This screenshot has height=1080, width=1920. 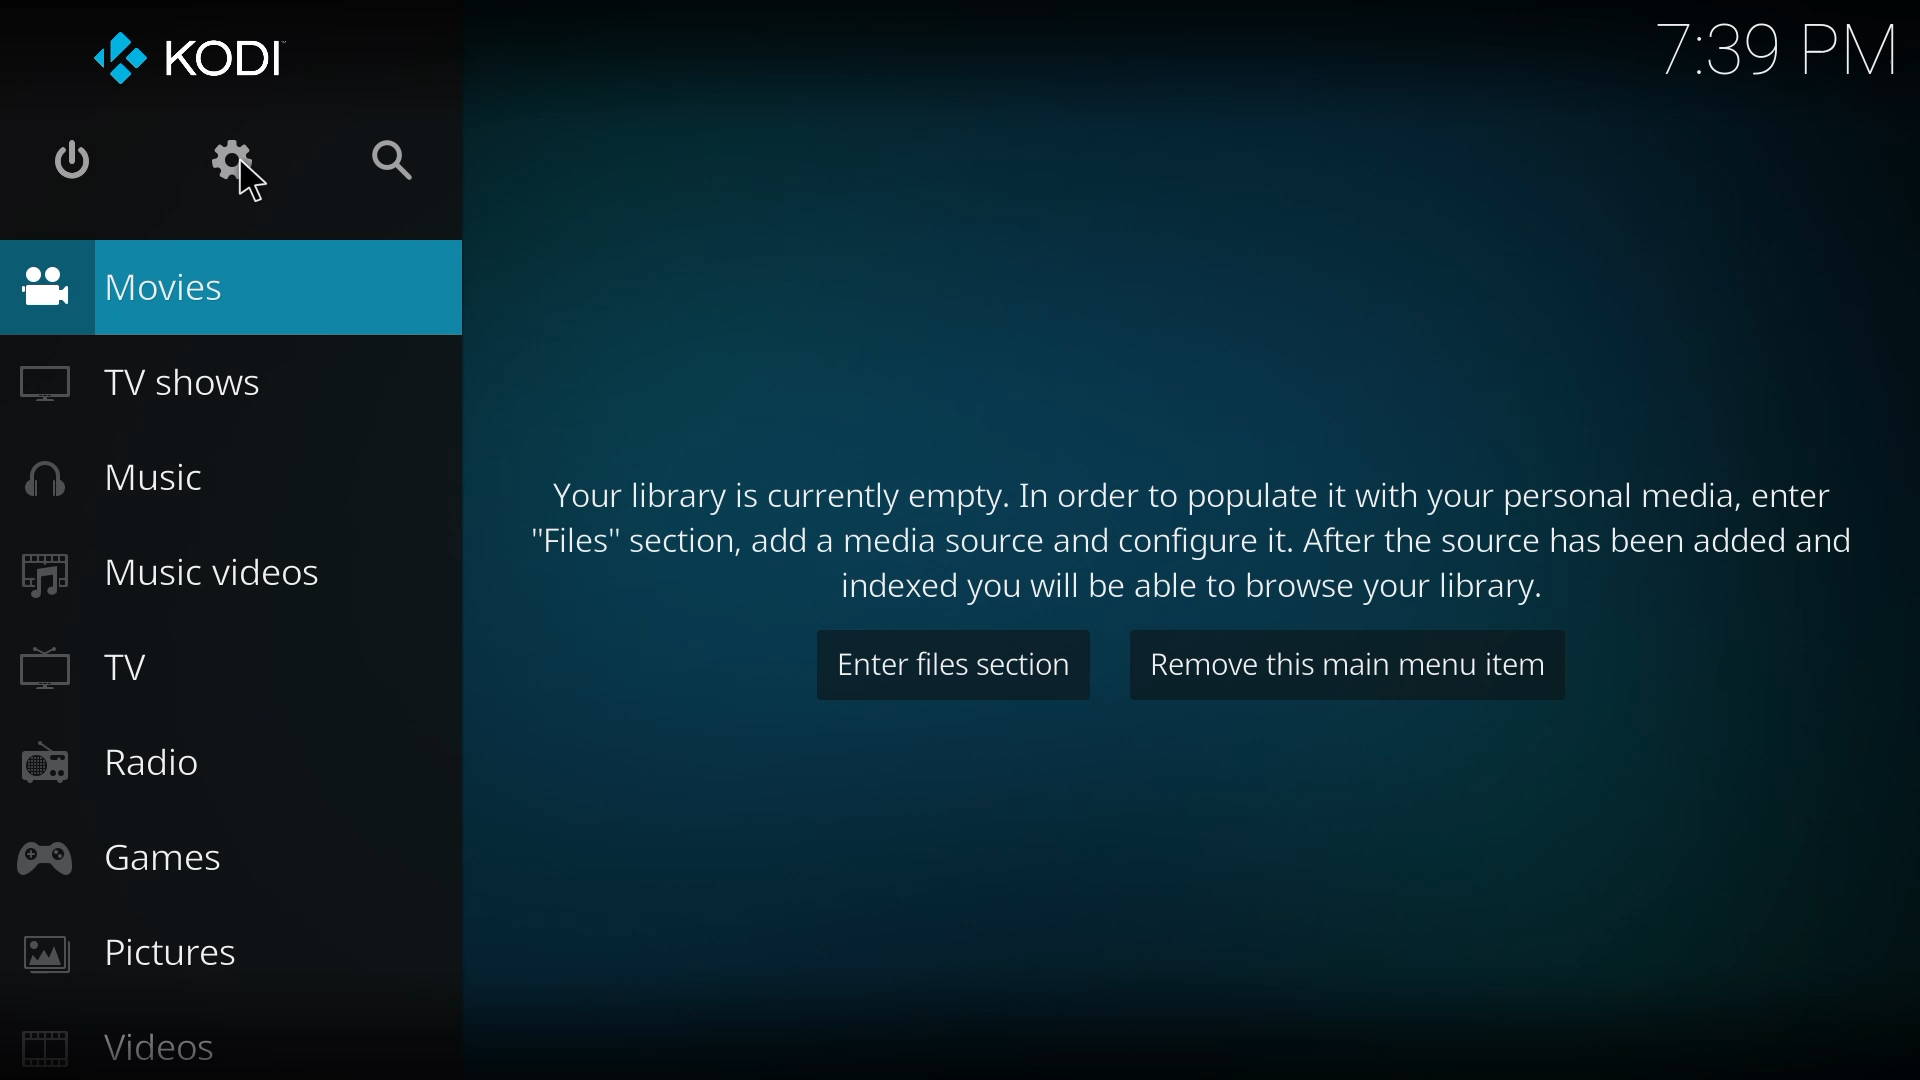 What do you see at coordinates (1350, 668) in the screenshot?
I see `remove this main menu item` at bounding box center [1350, 668].